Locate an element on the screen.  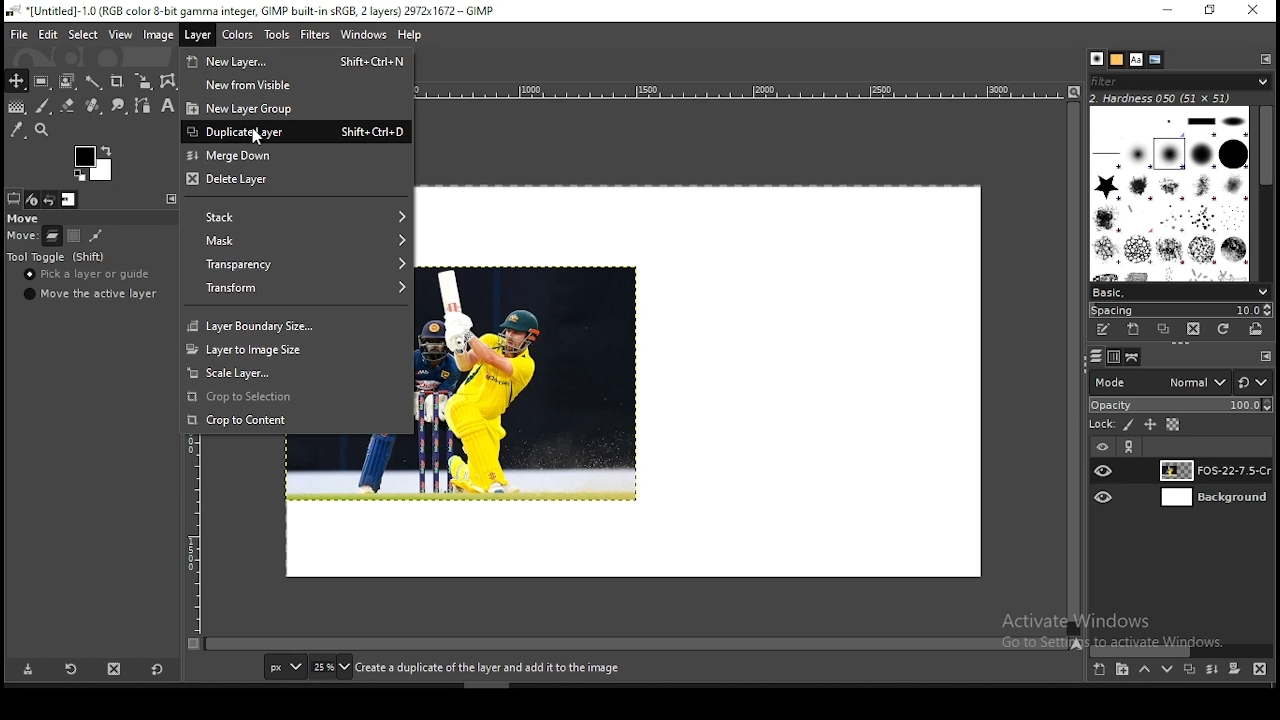
spacing is located at coordinates (1180, 309).